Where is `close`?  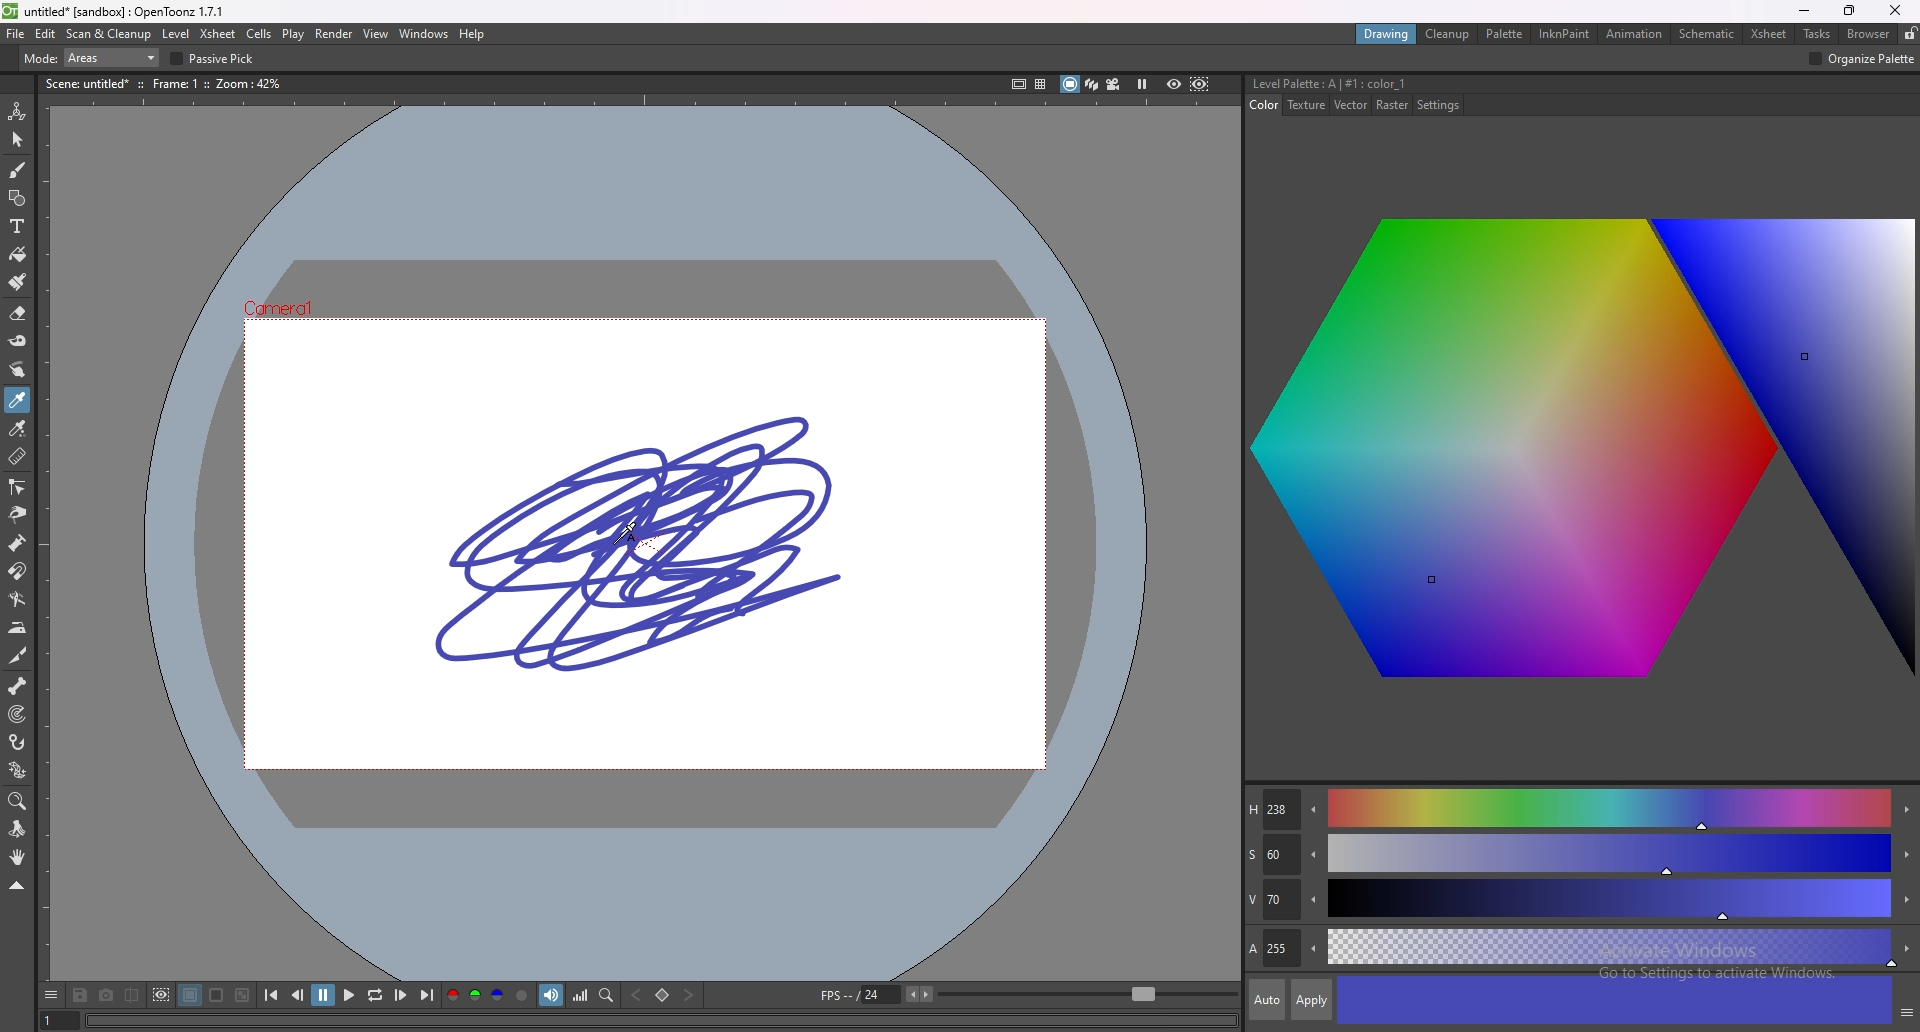 close is located at coordinates (1894, 11).